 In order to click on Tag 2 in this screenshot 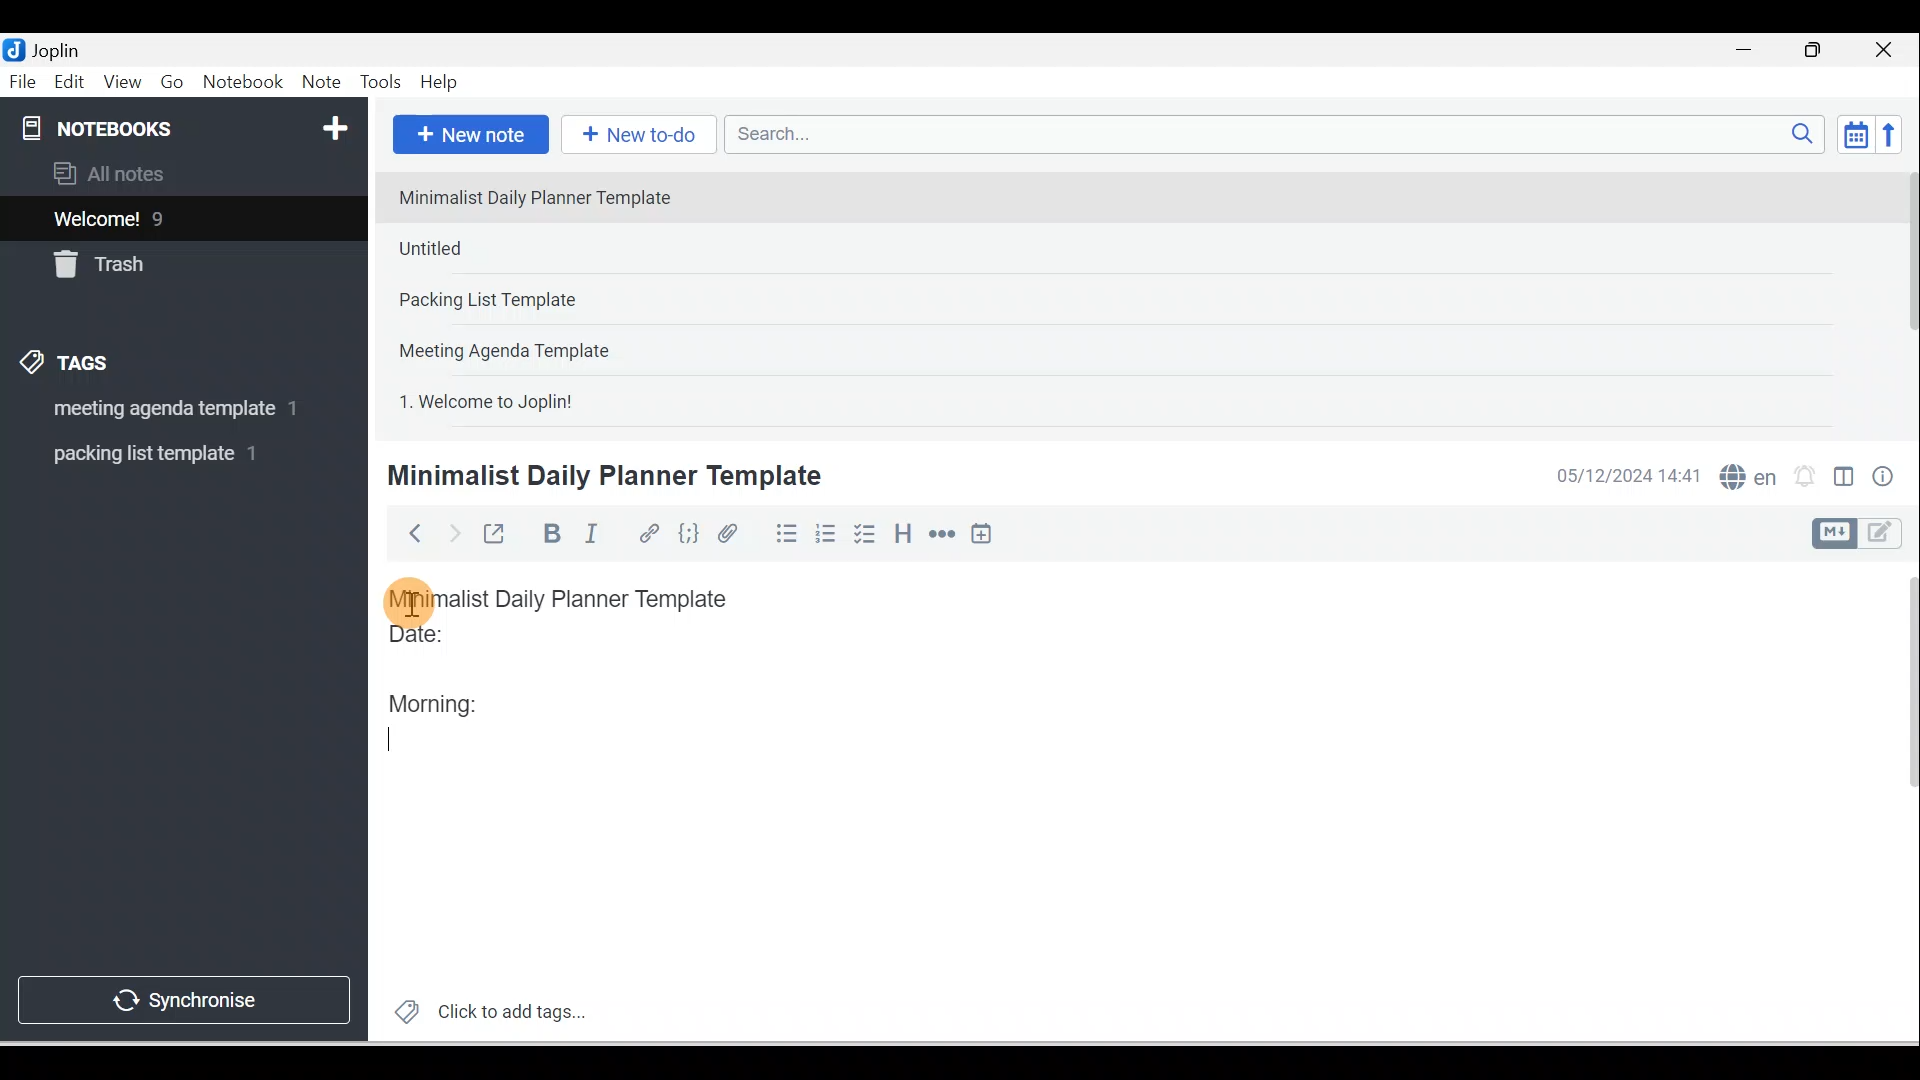, I will do `click(169, 454)`.